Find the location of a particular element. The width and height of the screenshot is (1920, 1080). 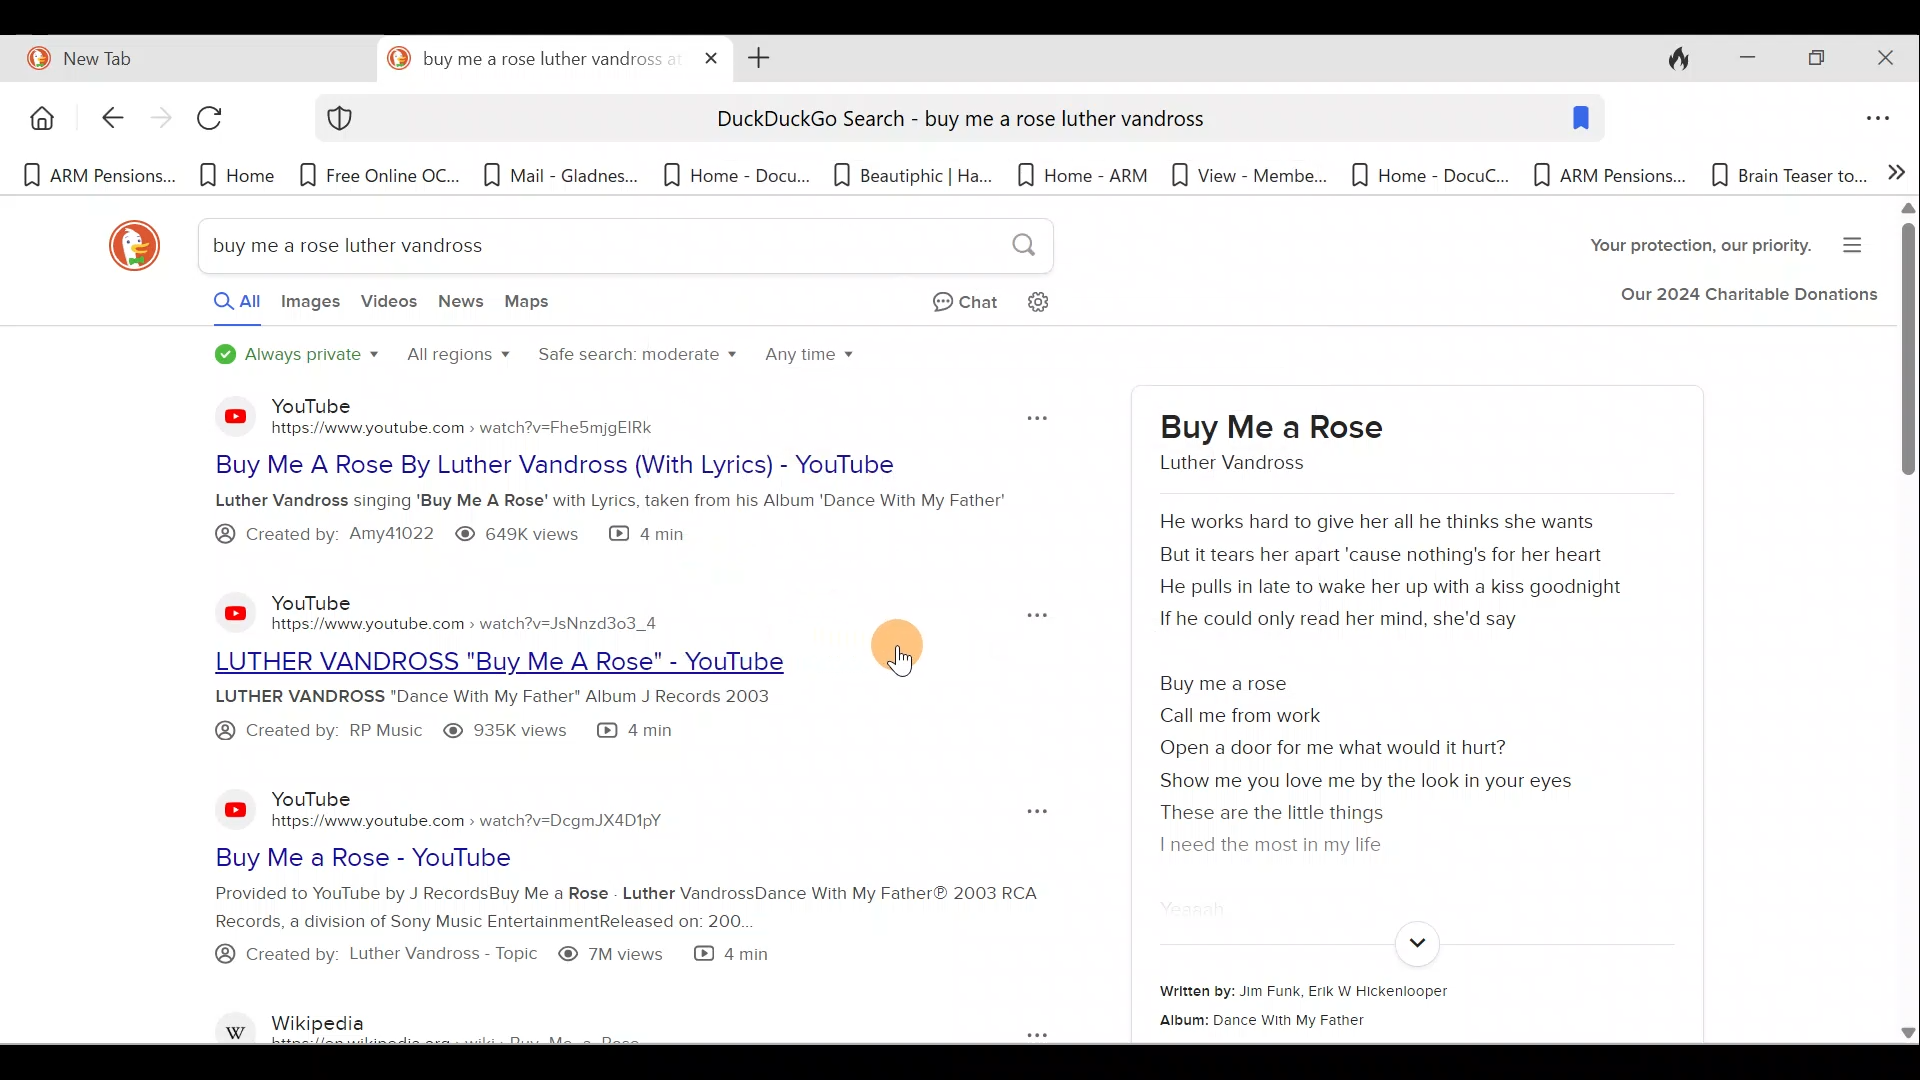

Application menu is located at coordinates (1883, 120).